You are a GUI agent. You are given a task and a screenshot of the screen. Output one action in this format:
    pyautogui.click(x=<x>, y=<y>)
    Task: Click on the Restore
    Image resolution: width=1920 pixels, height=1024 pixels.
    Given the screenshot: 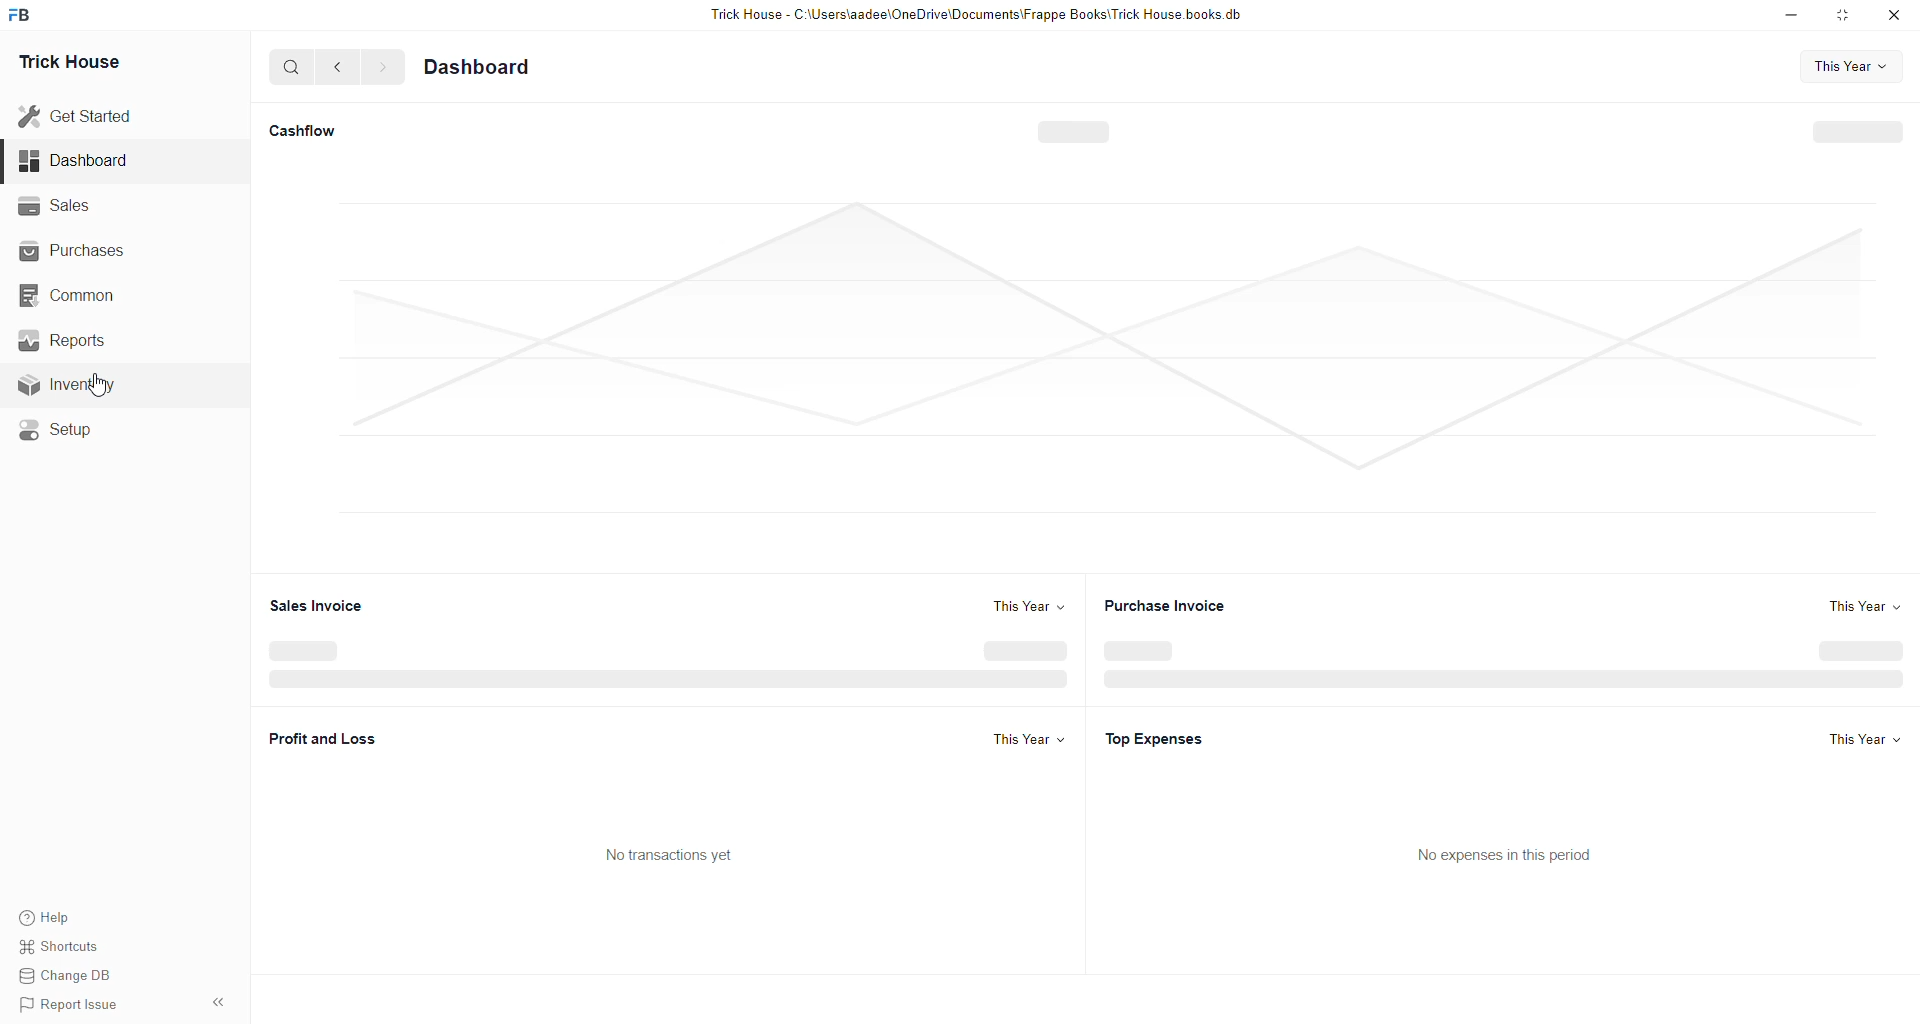 What is the action you would take?
    pyautogui.click(x=1845, y=16)
    